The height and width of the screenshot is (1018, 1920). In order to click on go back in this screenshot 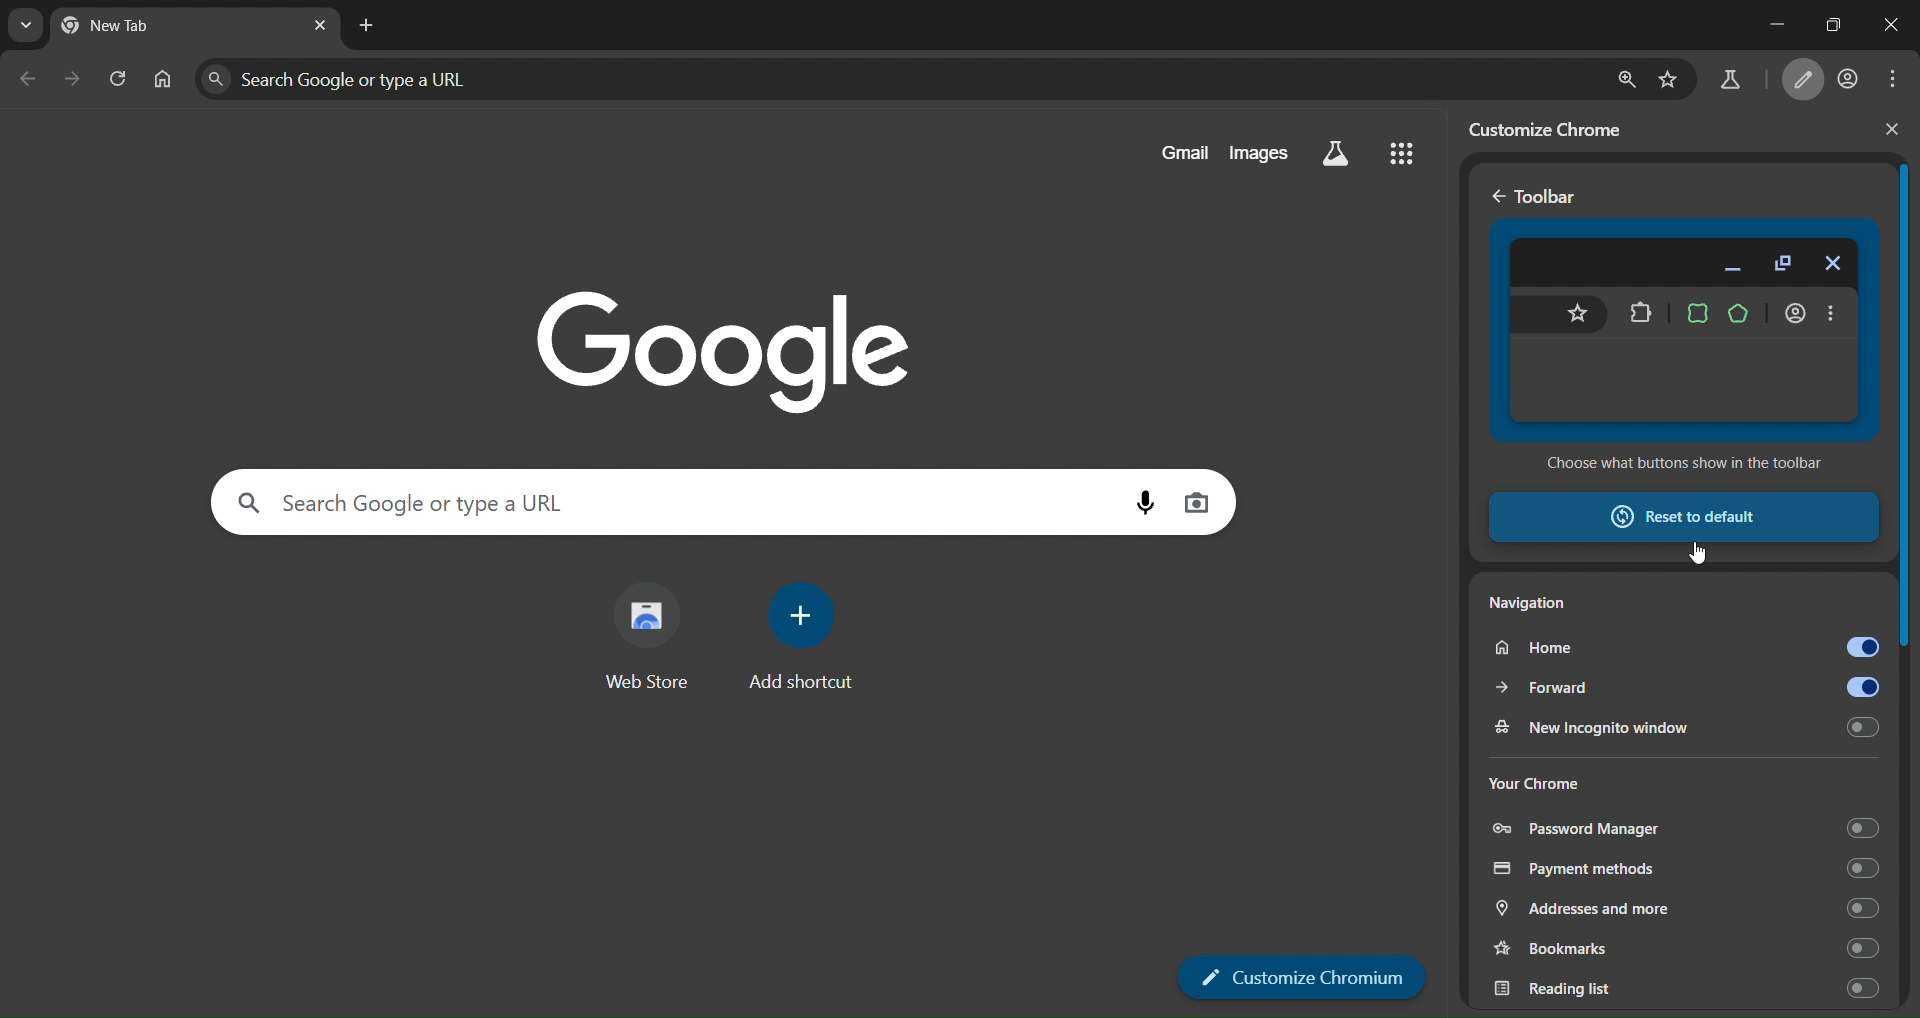, I will do `click(1496, 198)`.